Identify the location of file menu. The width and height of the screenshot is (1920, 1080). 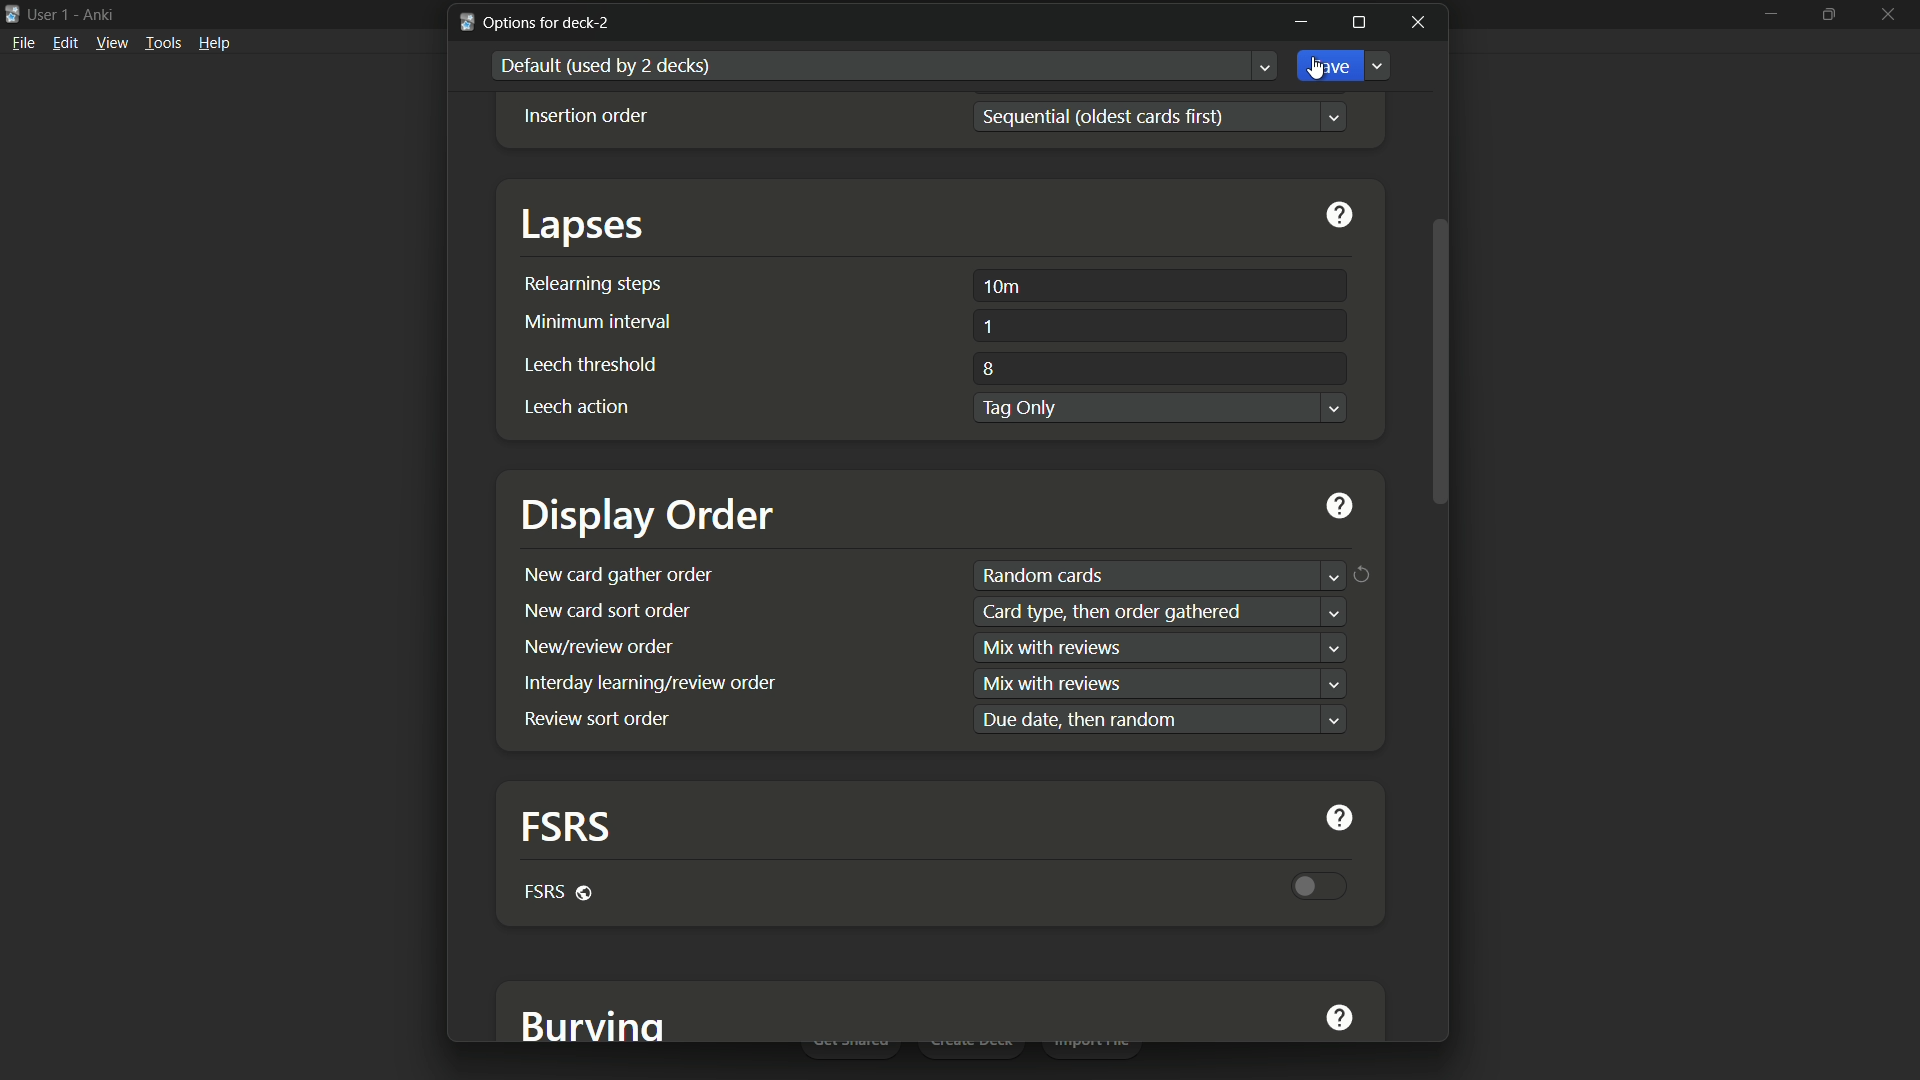
(23, 43).